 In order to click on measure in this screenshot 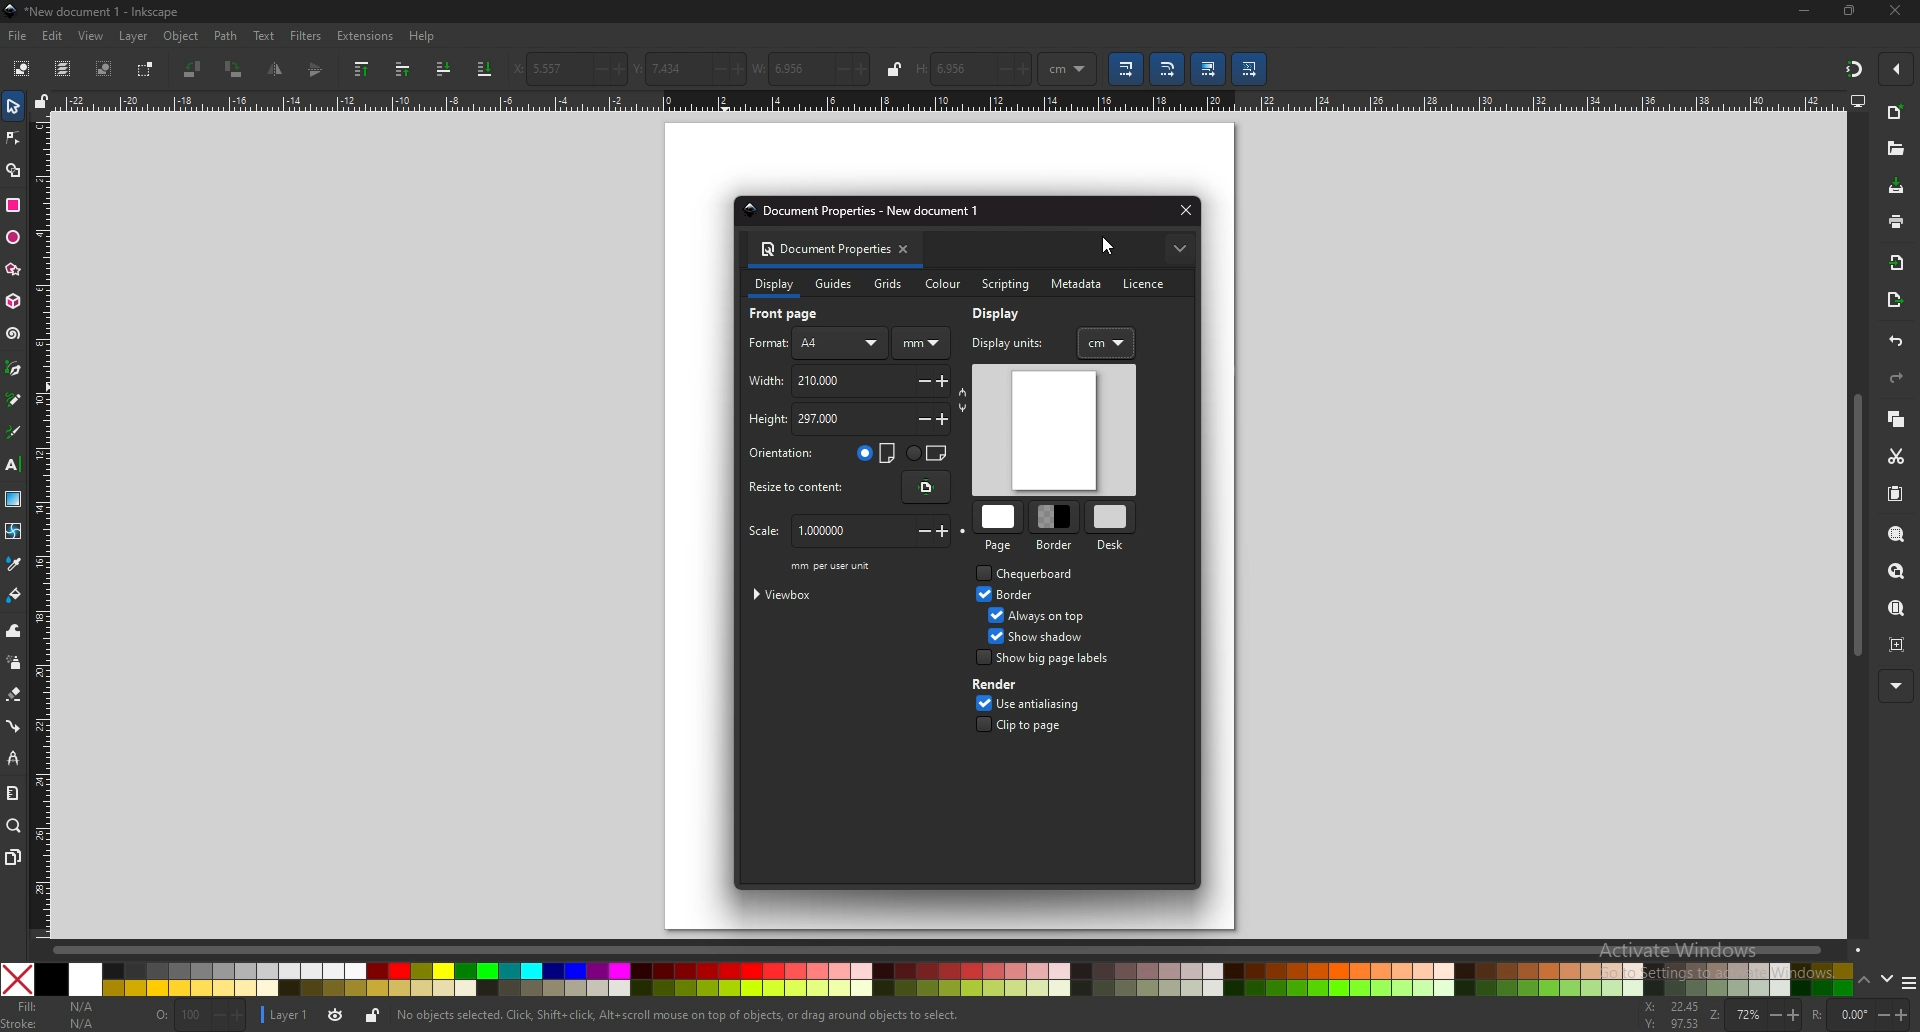, I will do `click(13, 793)`.